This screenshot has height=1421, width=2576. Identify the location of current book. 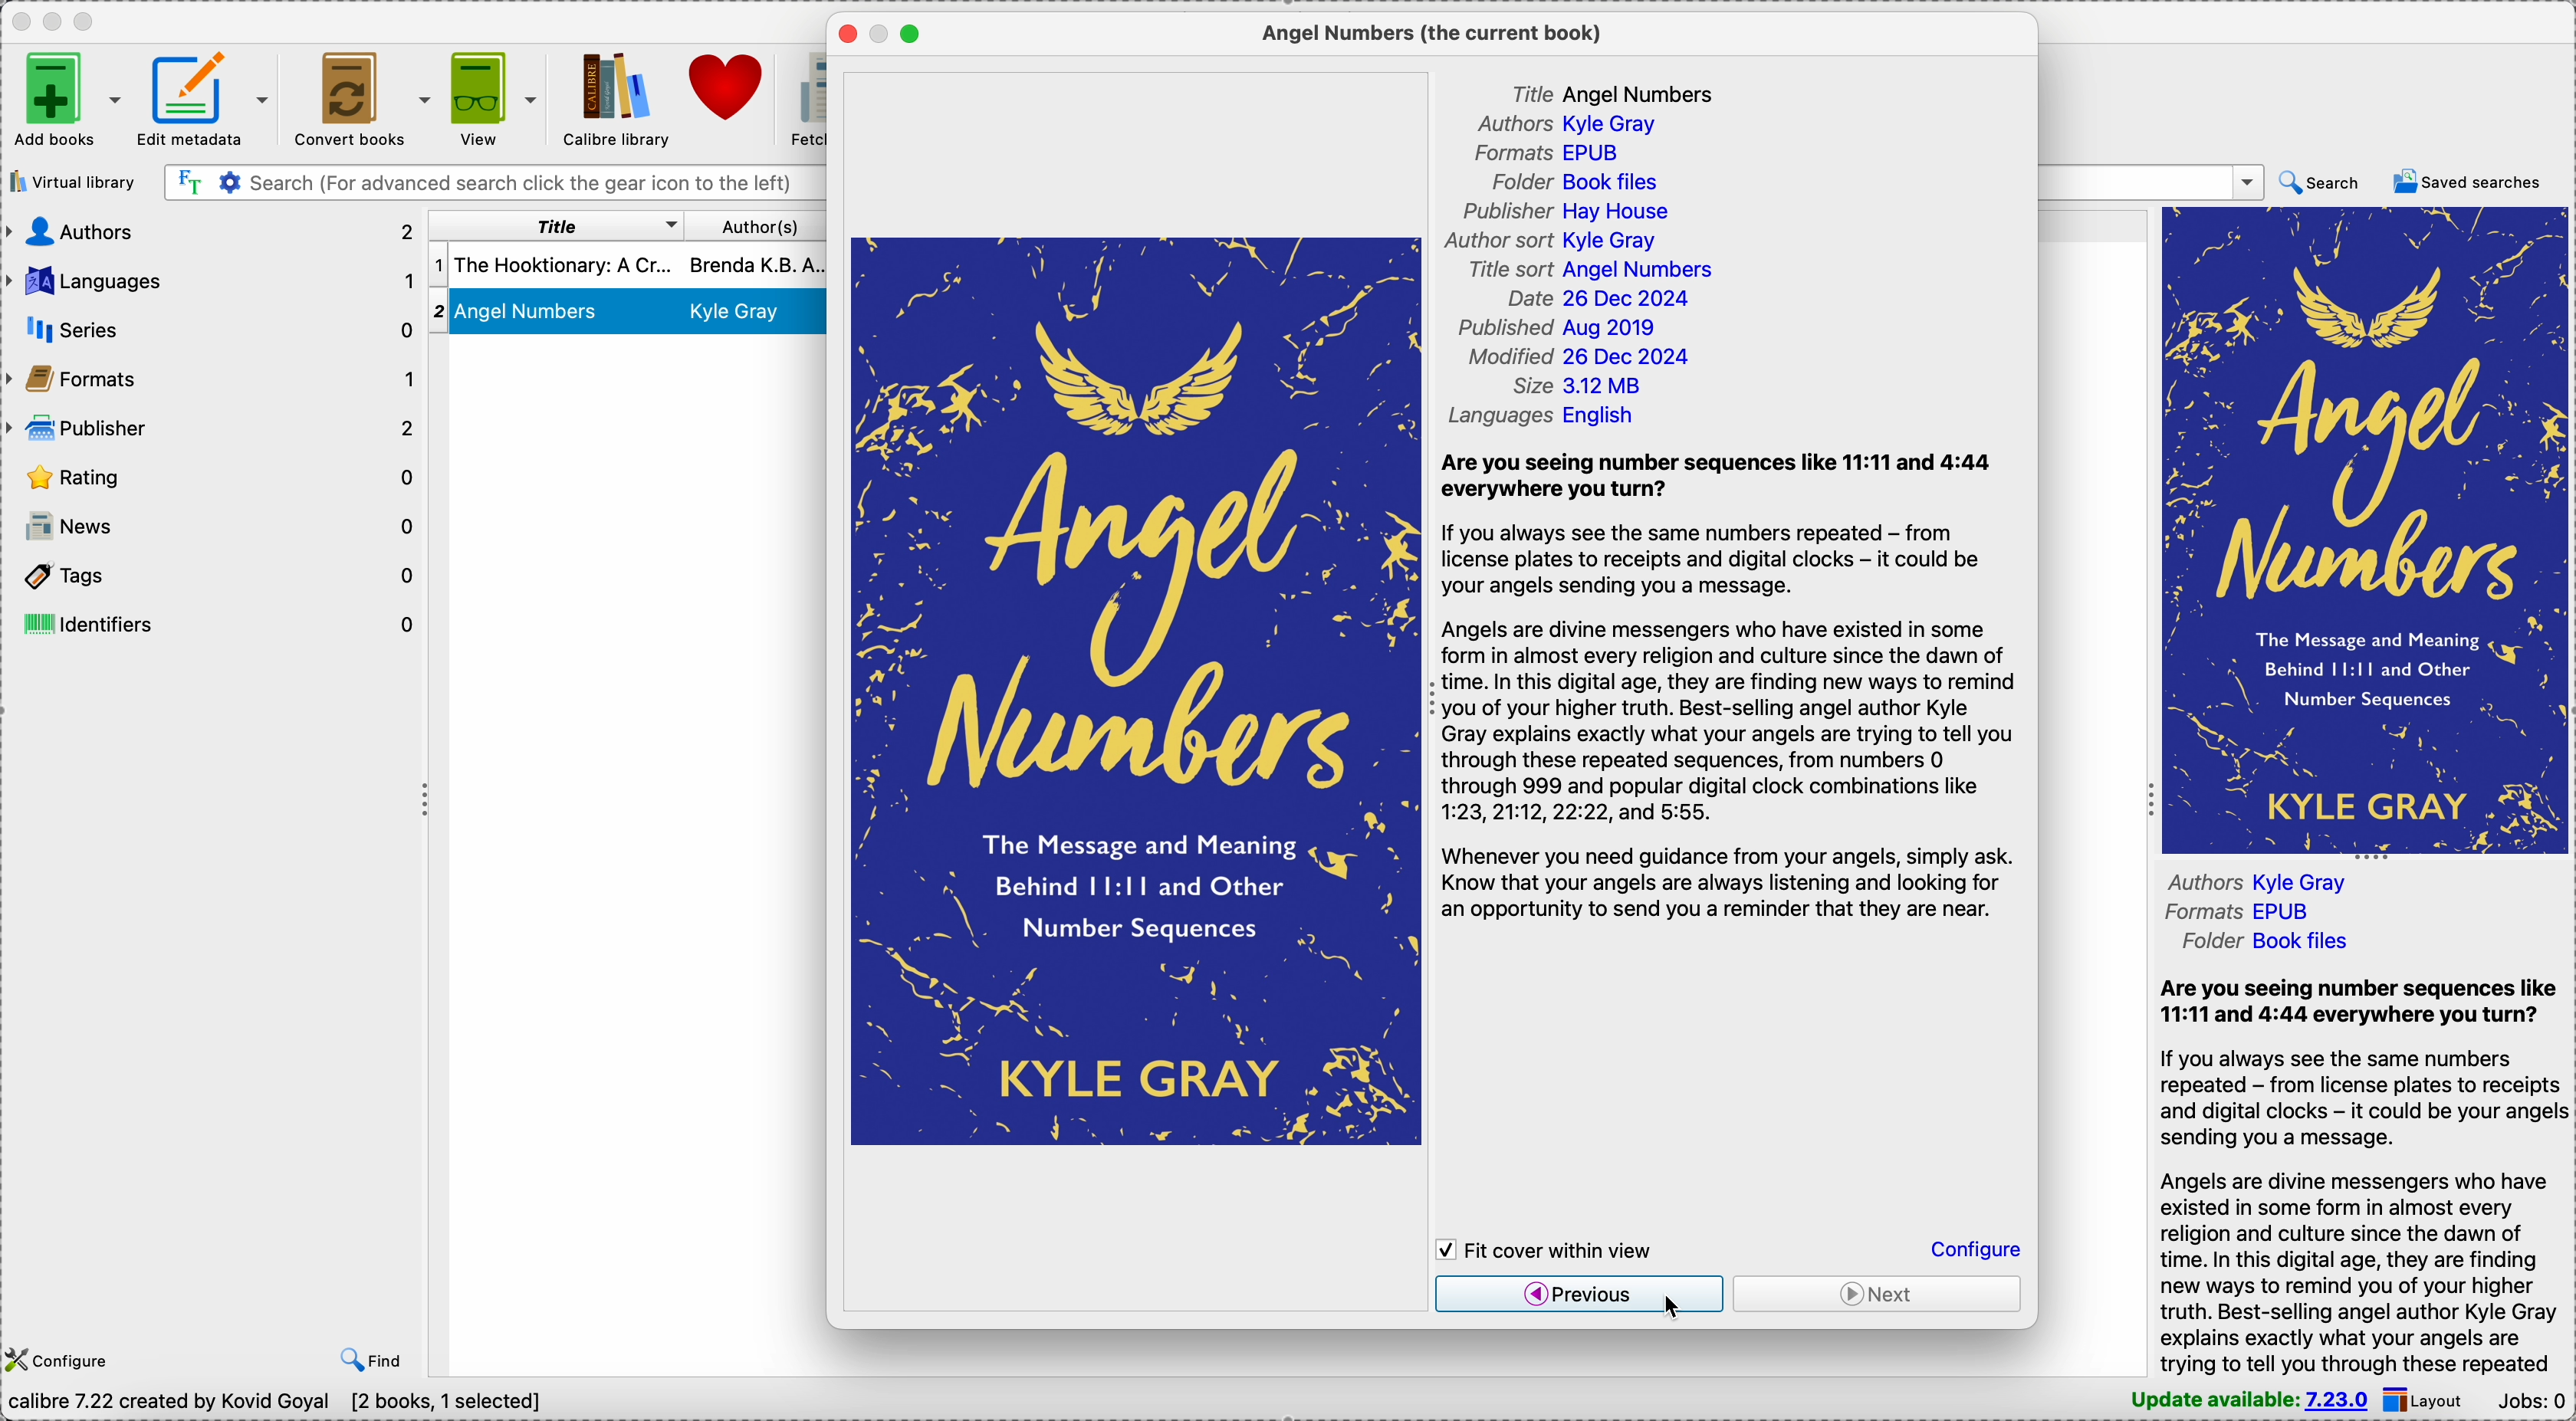
(1438, 34).